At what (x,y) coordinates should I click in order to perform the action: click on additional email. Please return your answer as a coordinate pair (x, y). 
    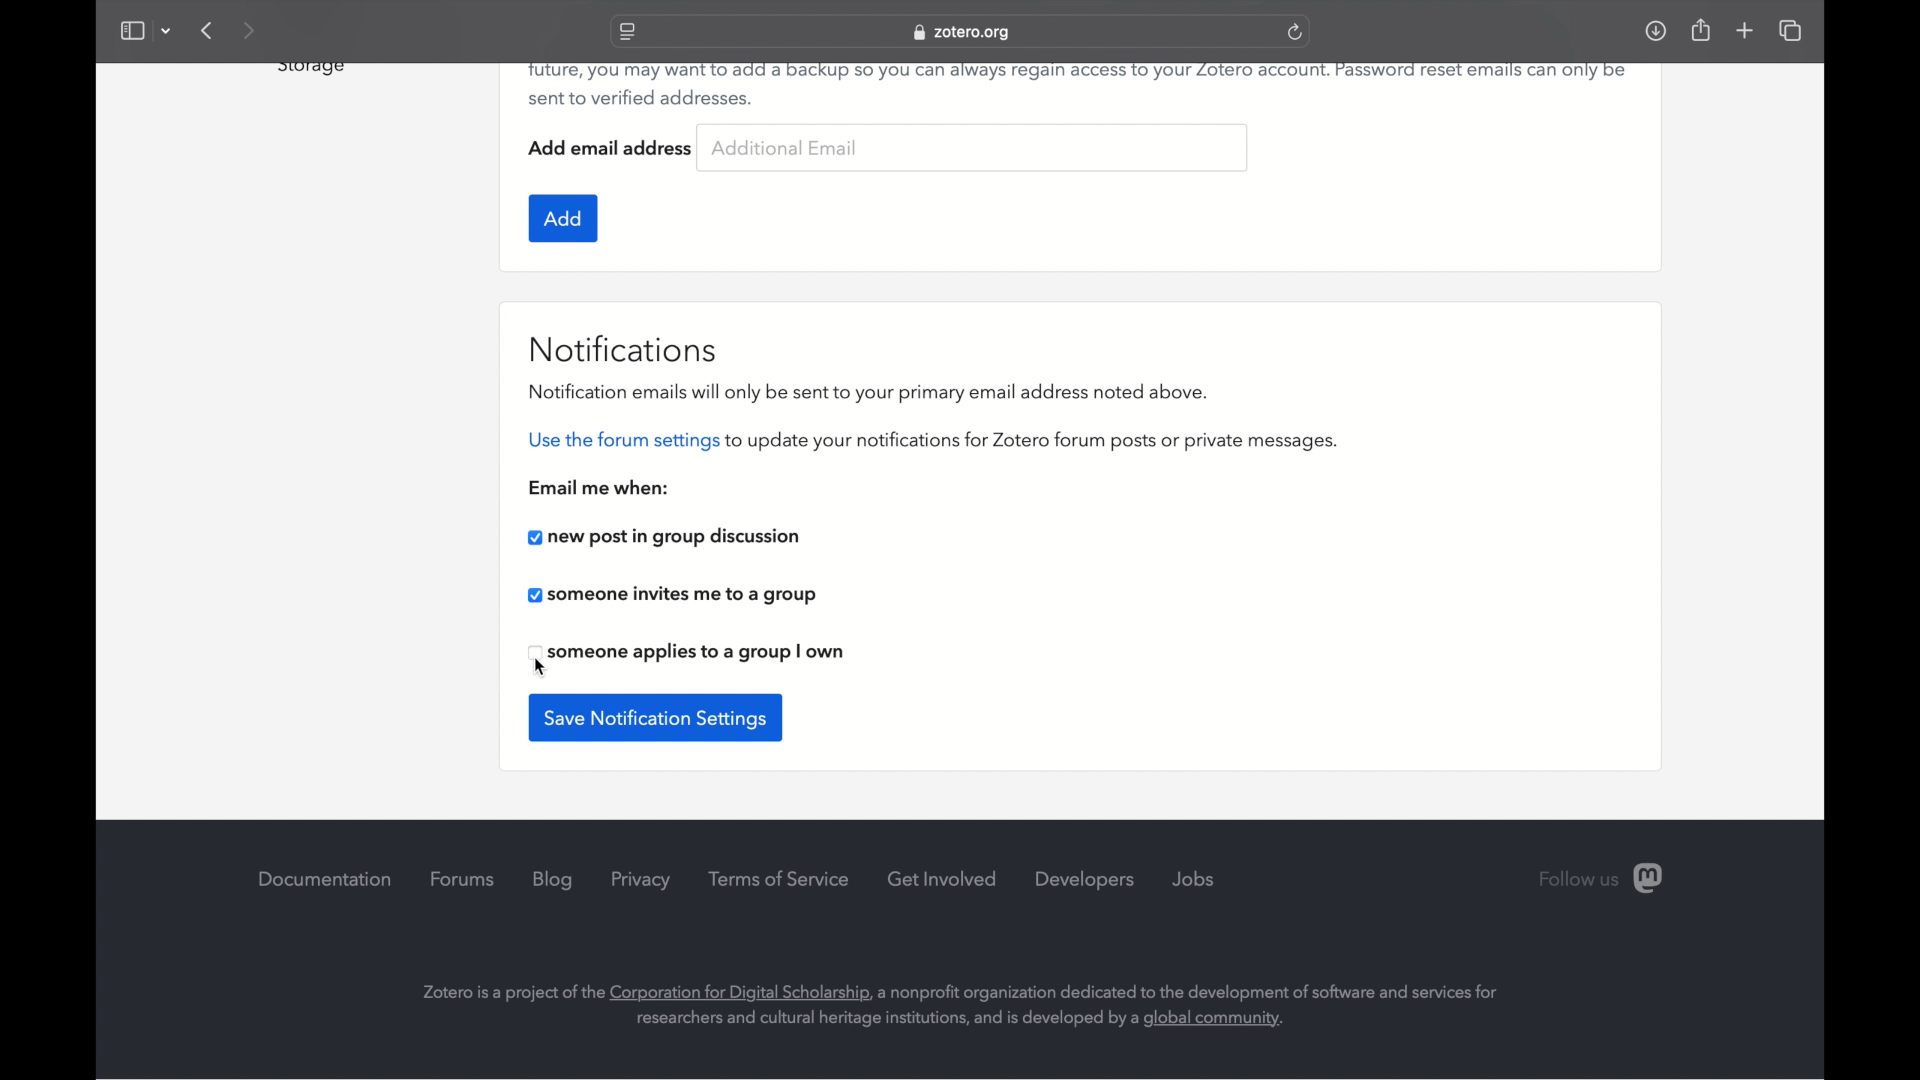
    Looking at the image, I should click on (784, 144).